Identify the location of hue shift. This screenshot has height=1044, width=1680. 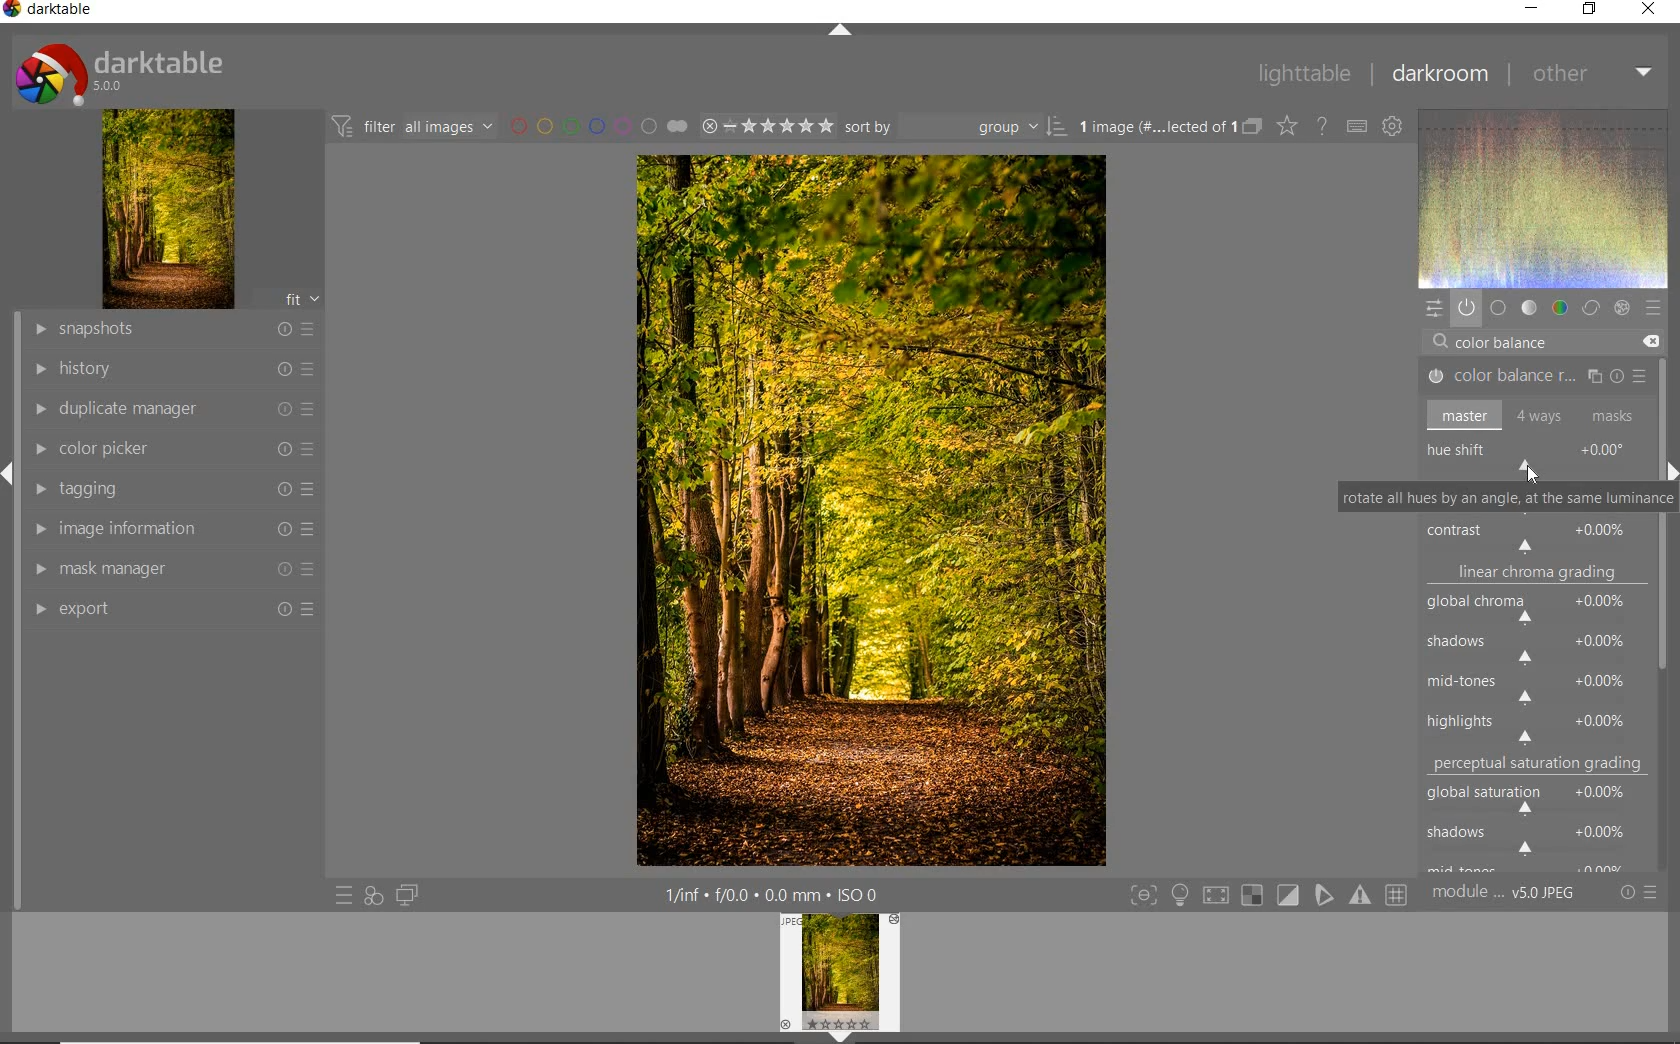
(1536, 457).